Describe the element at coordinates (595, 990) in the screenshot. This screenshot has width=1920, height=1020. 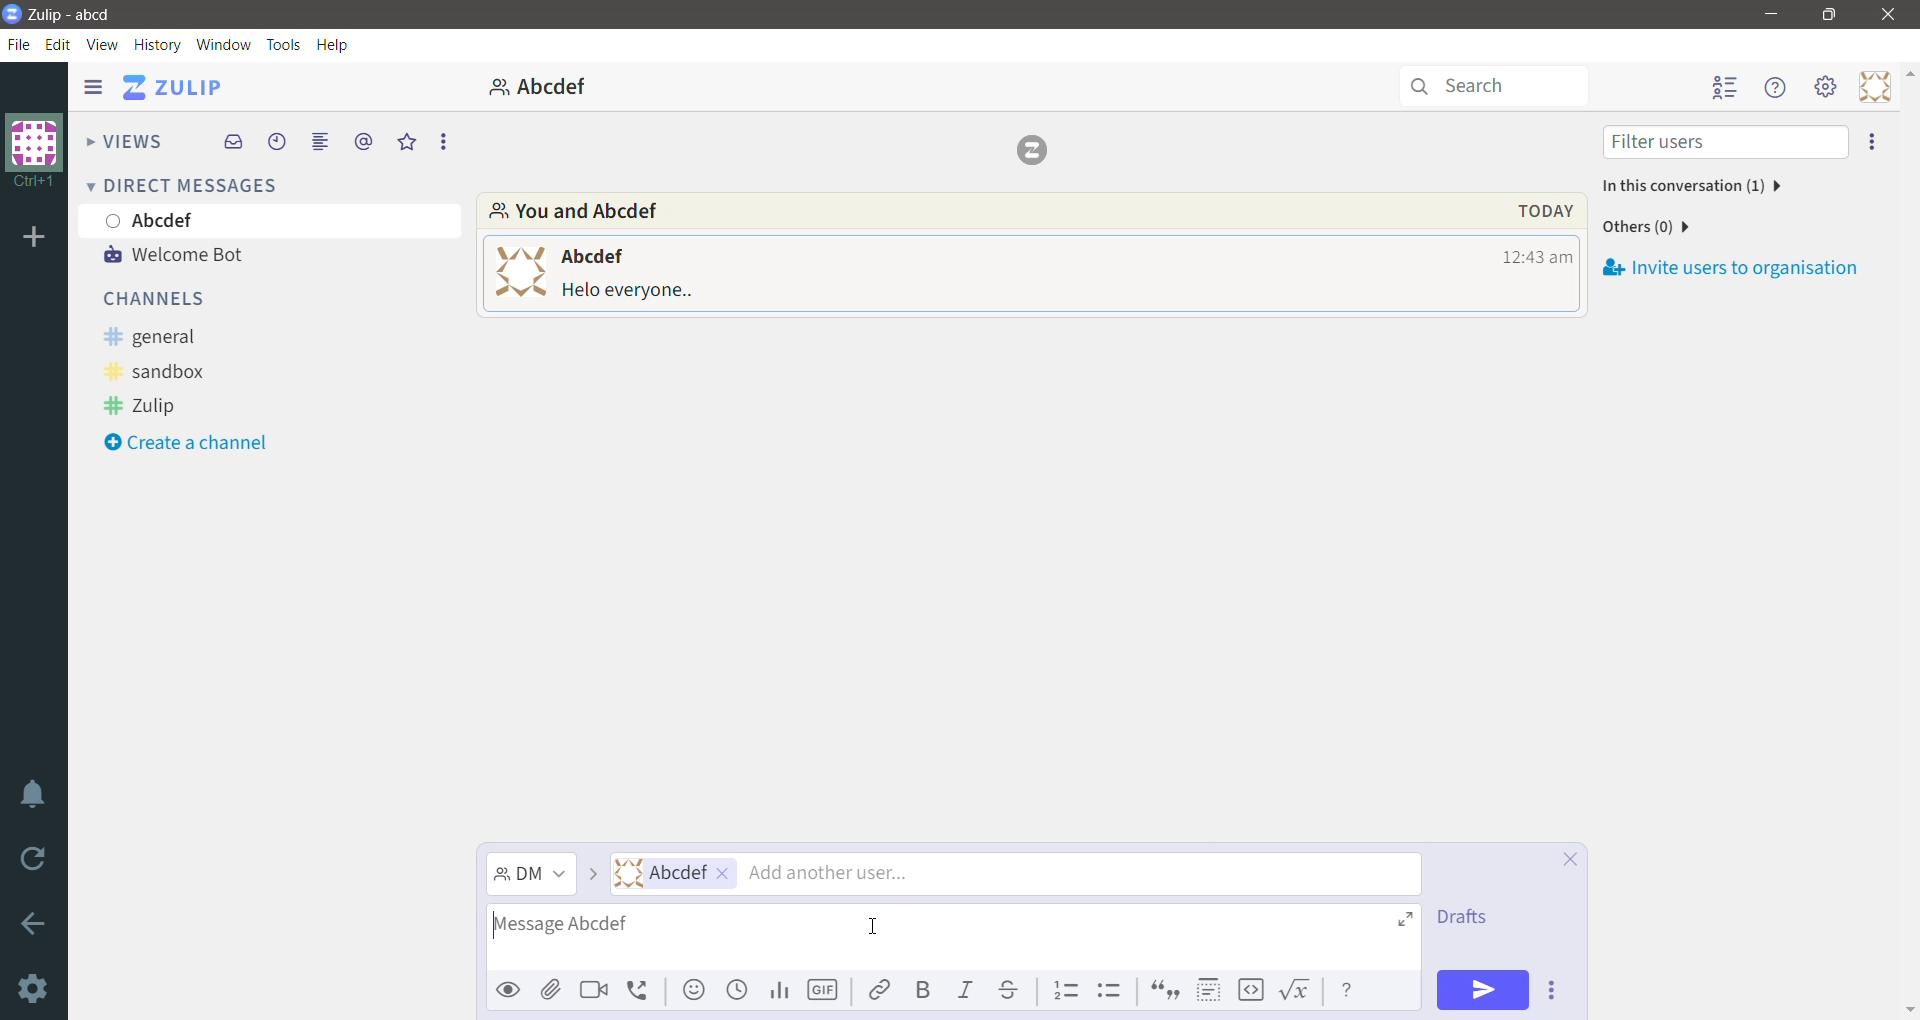
I see `Add video call` at that location.